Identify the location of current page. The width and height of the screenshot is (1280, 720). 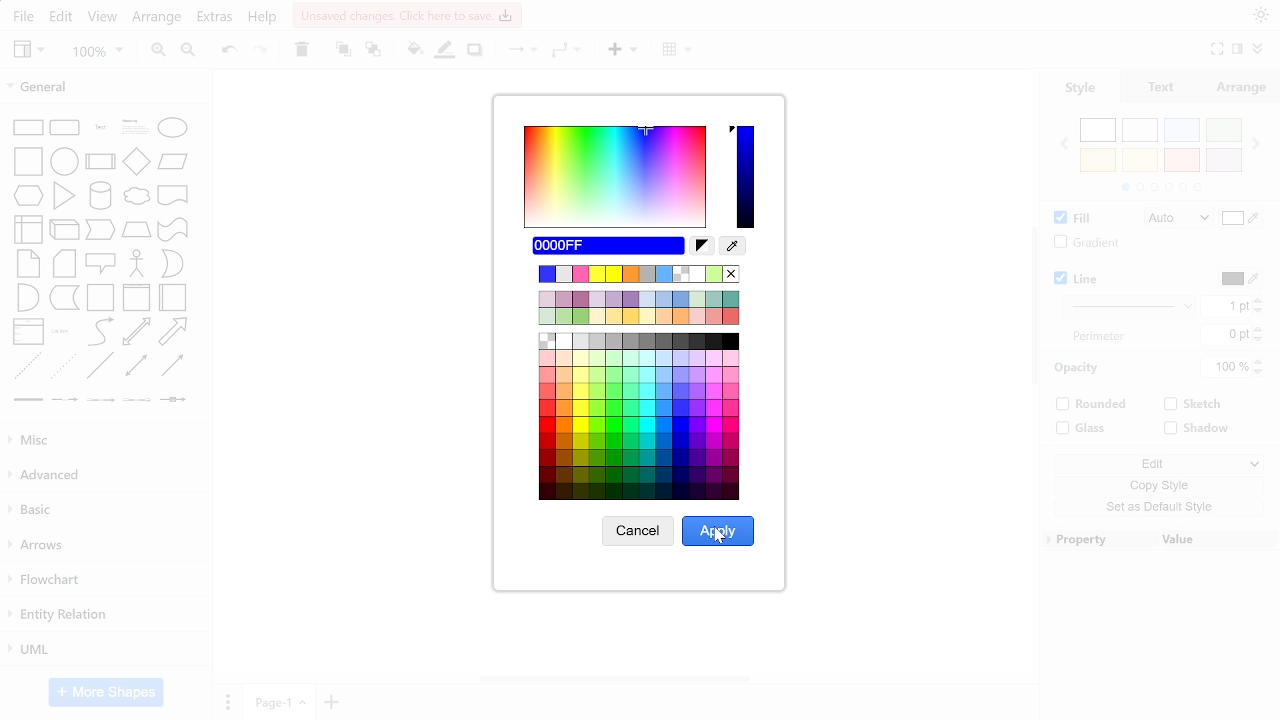
(281, 703).